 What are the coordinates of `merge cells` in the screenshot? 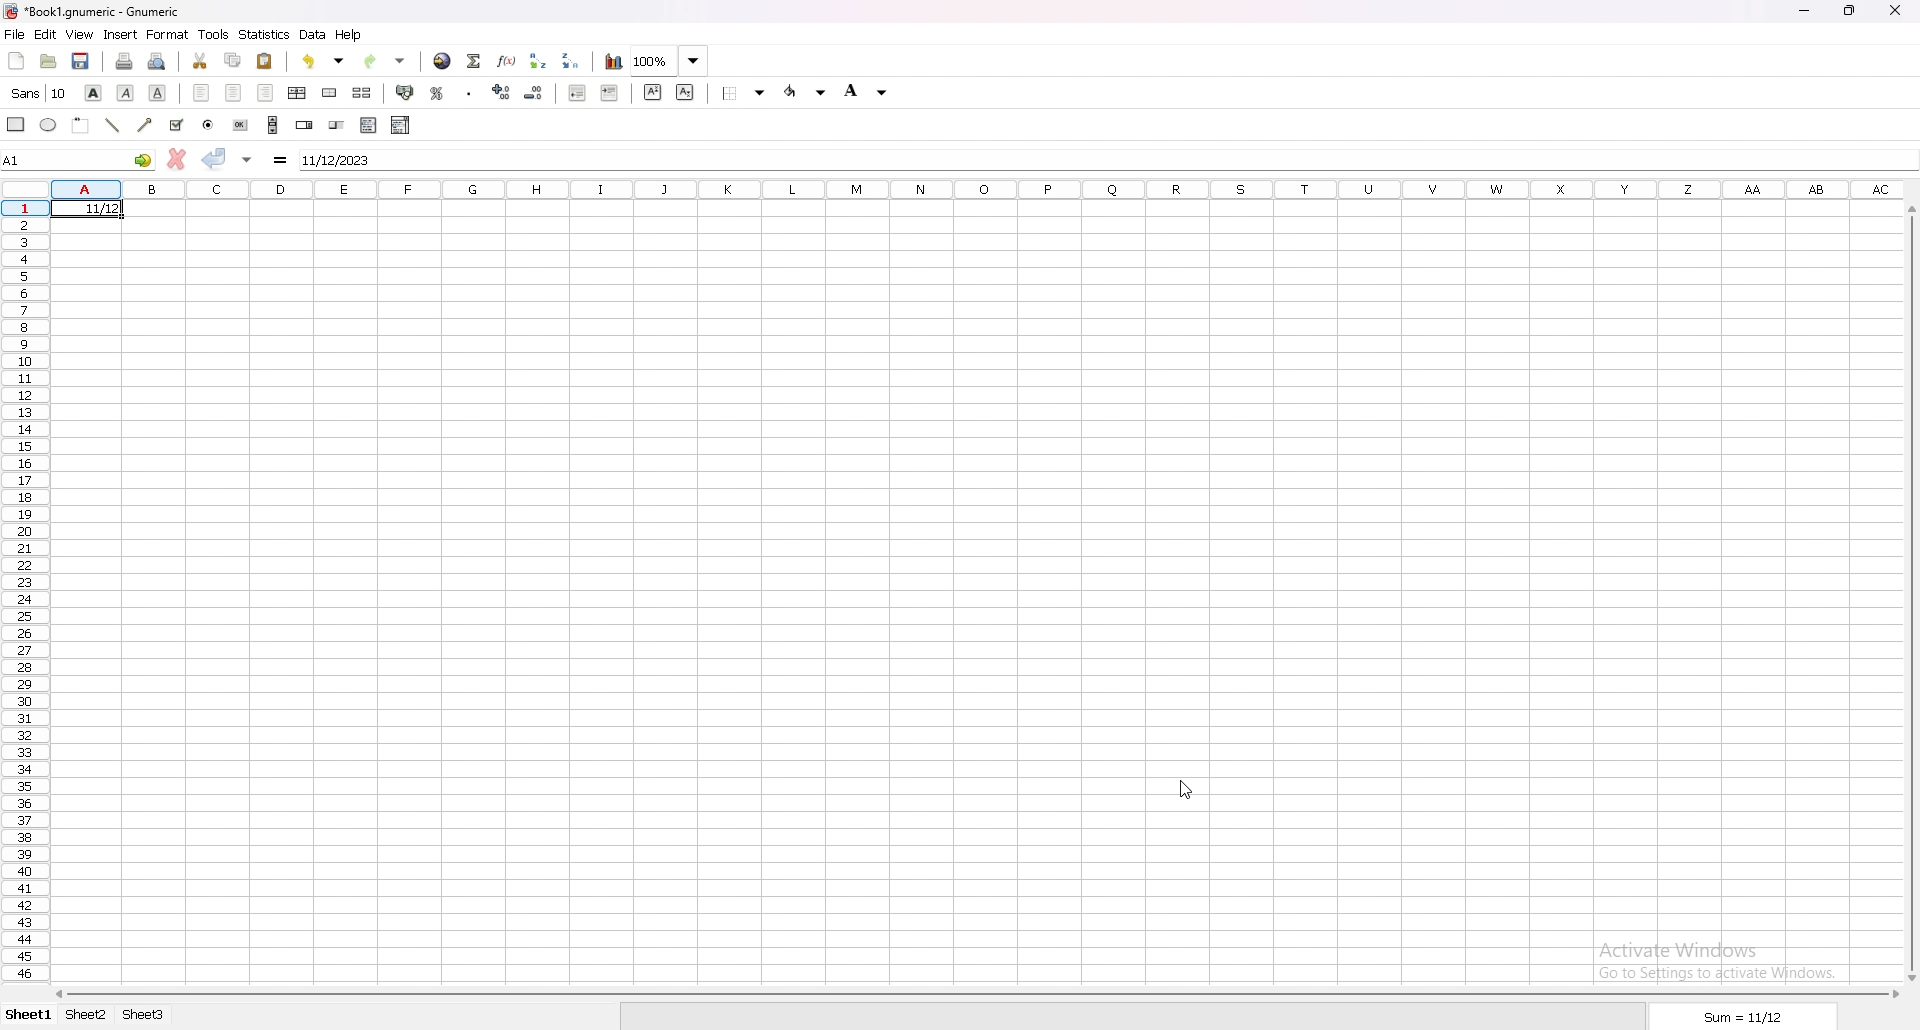 It's located at (329, 94).